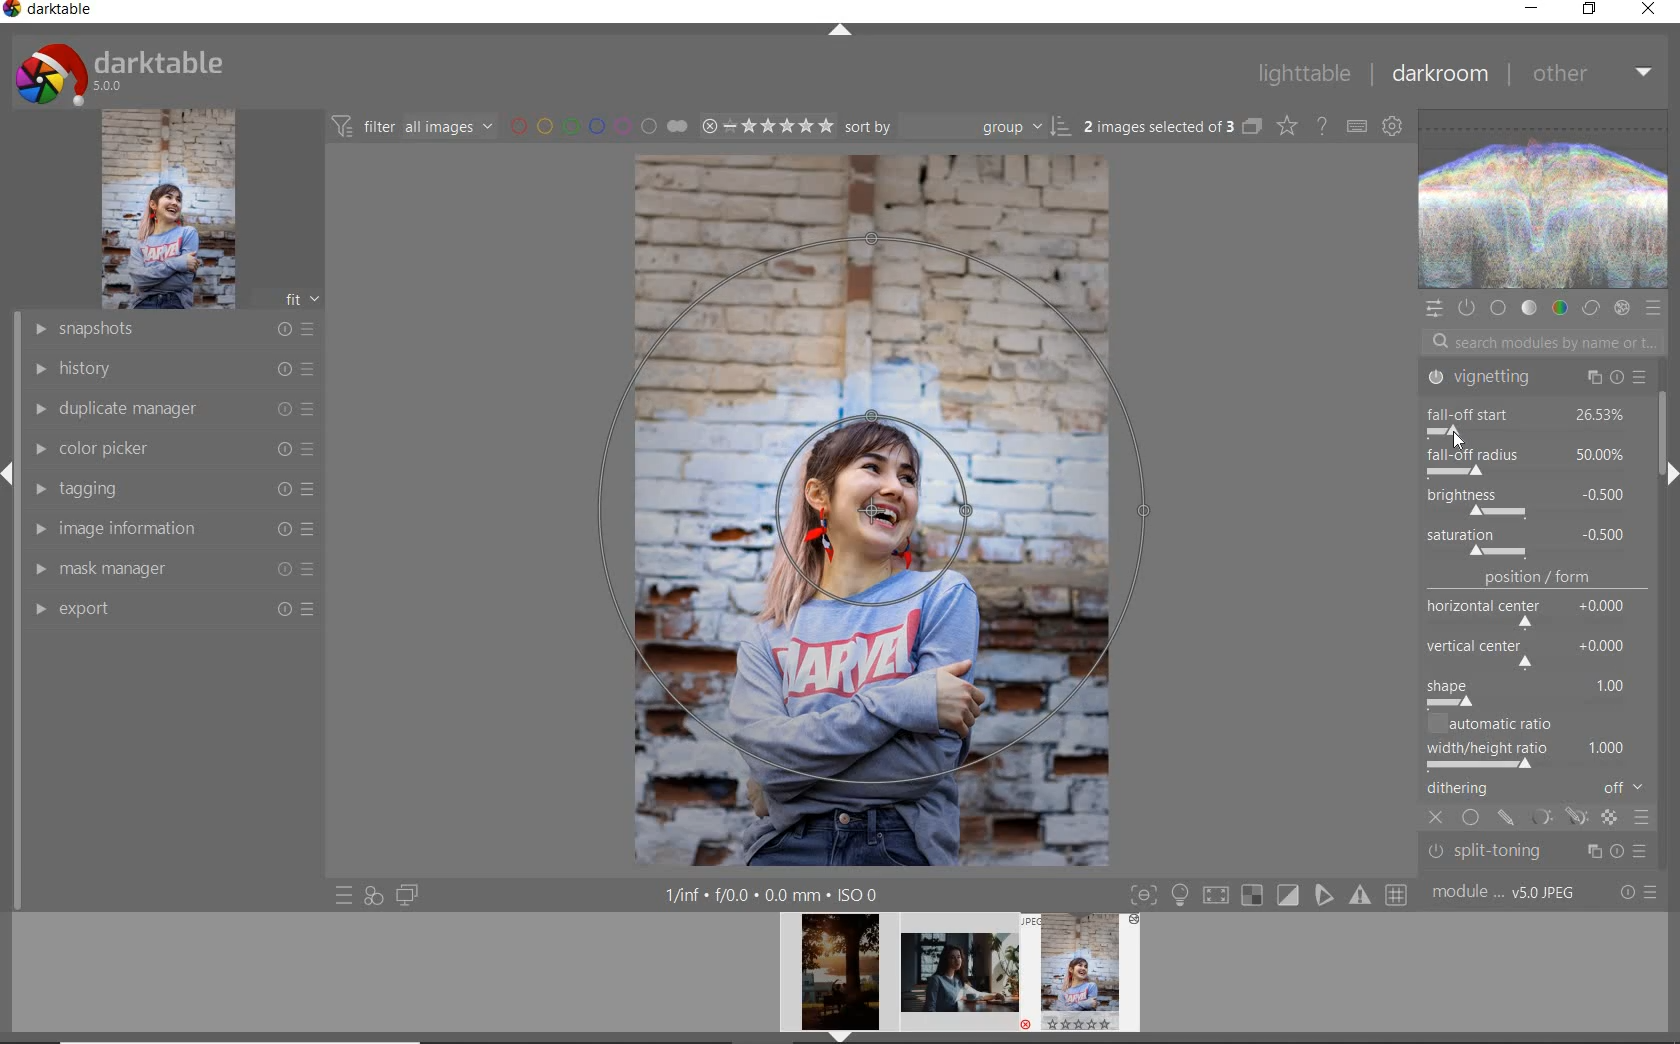  What do you see at coordinates (172, 330) in the screenshot?
I see `snapshots` at bounding box center [172, 330].